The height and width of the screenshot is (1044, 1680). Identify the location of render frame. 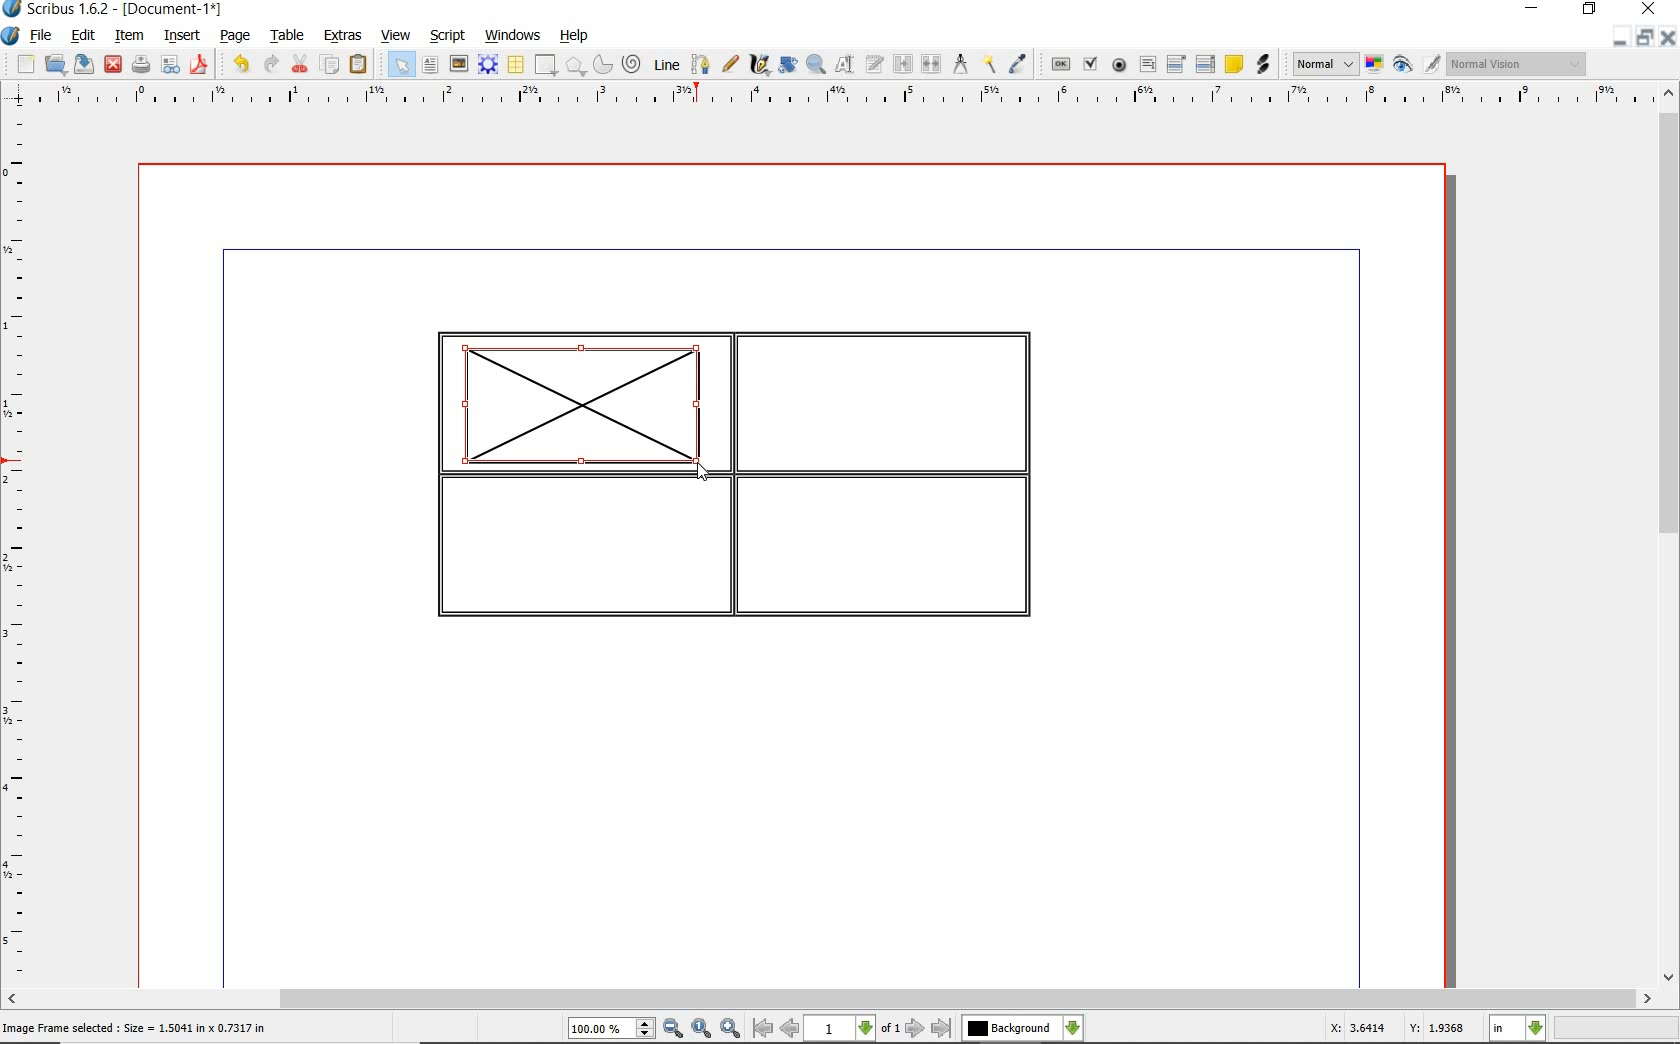
(488, 63).